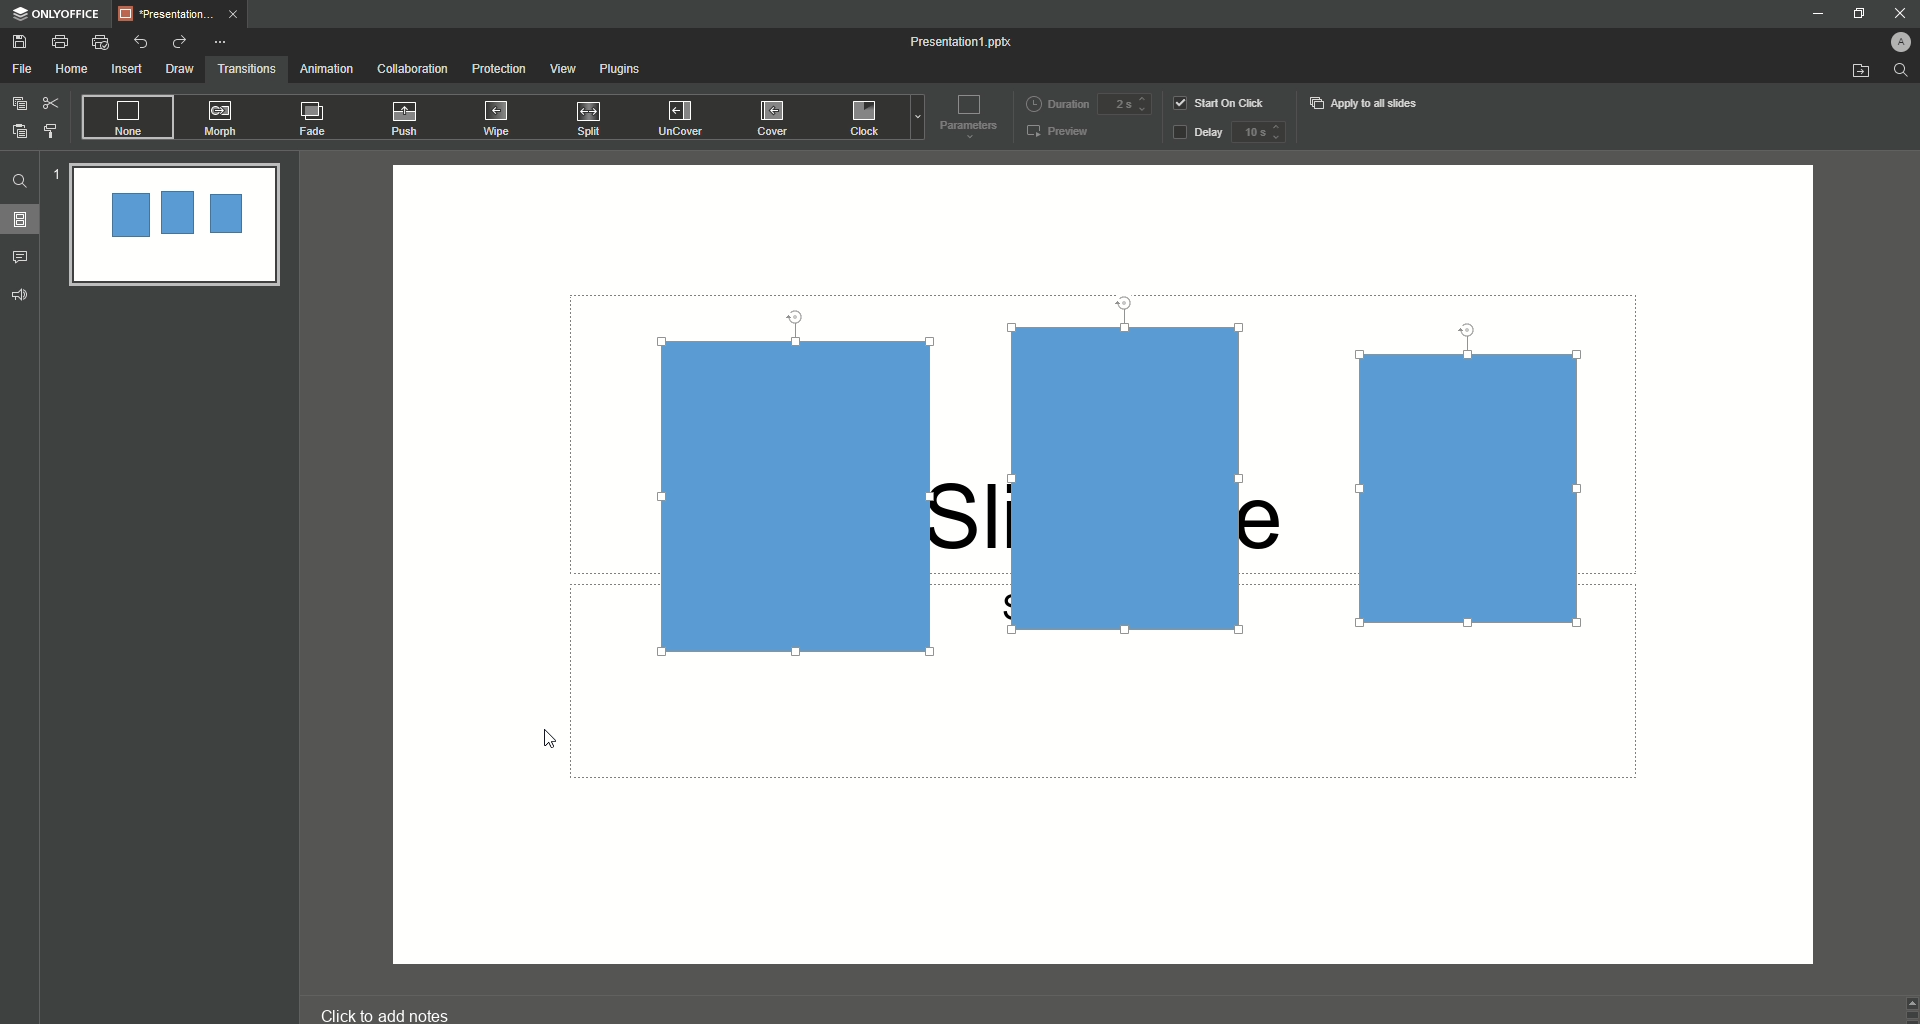 Image resolution: width=1920 pixels, height=1024 pixels. What do you see at coordinates (1854, 14) in the screenshot?
I see `Restore` at bounding box center [1854, 14].